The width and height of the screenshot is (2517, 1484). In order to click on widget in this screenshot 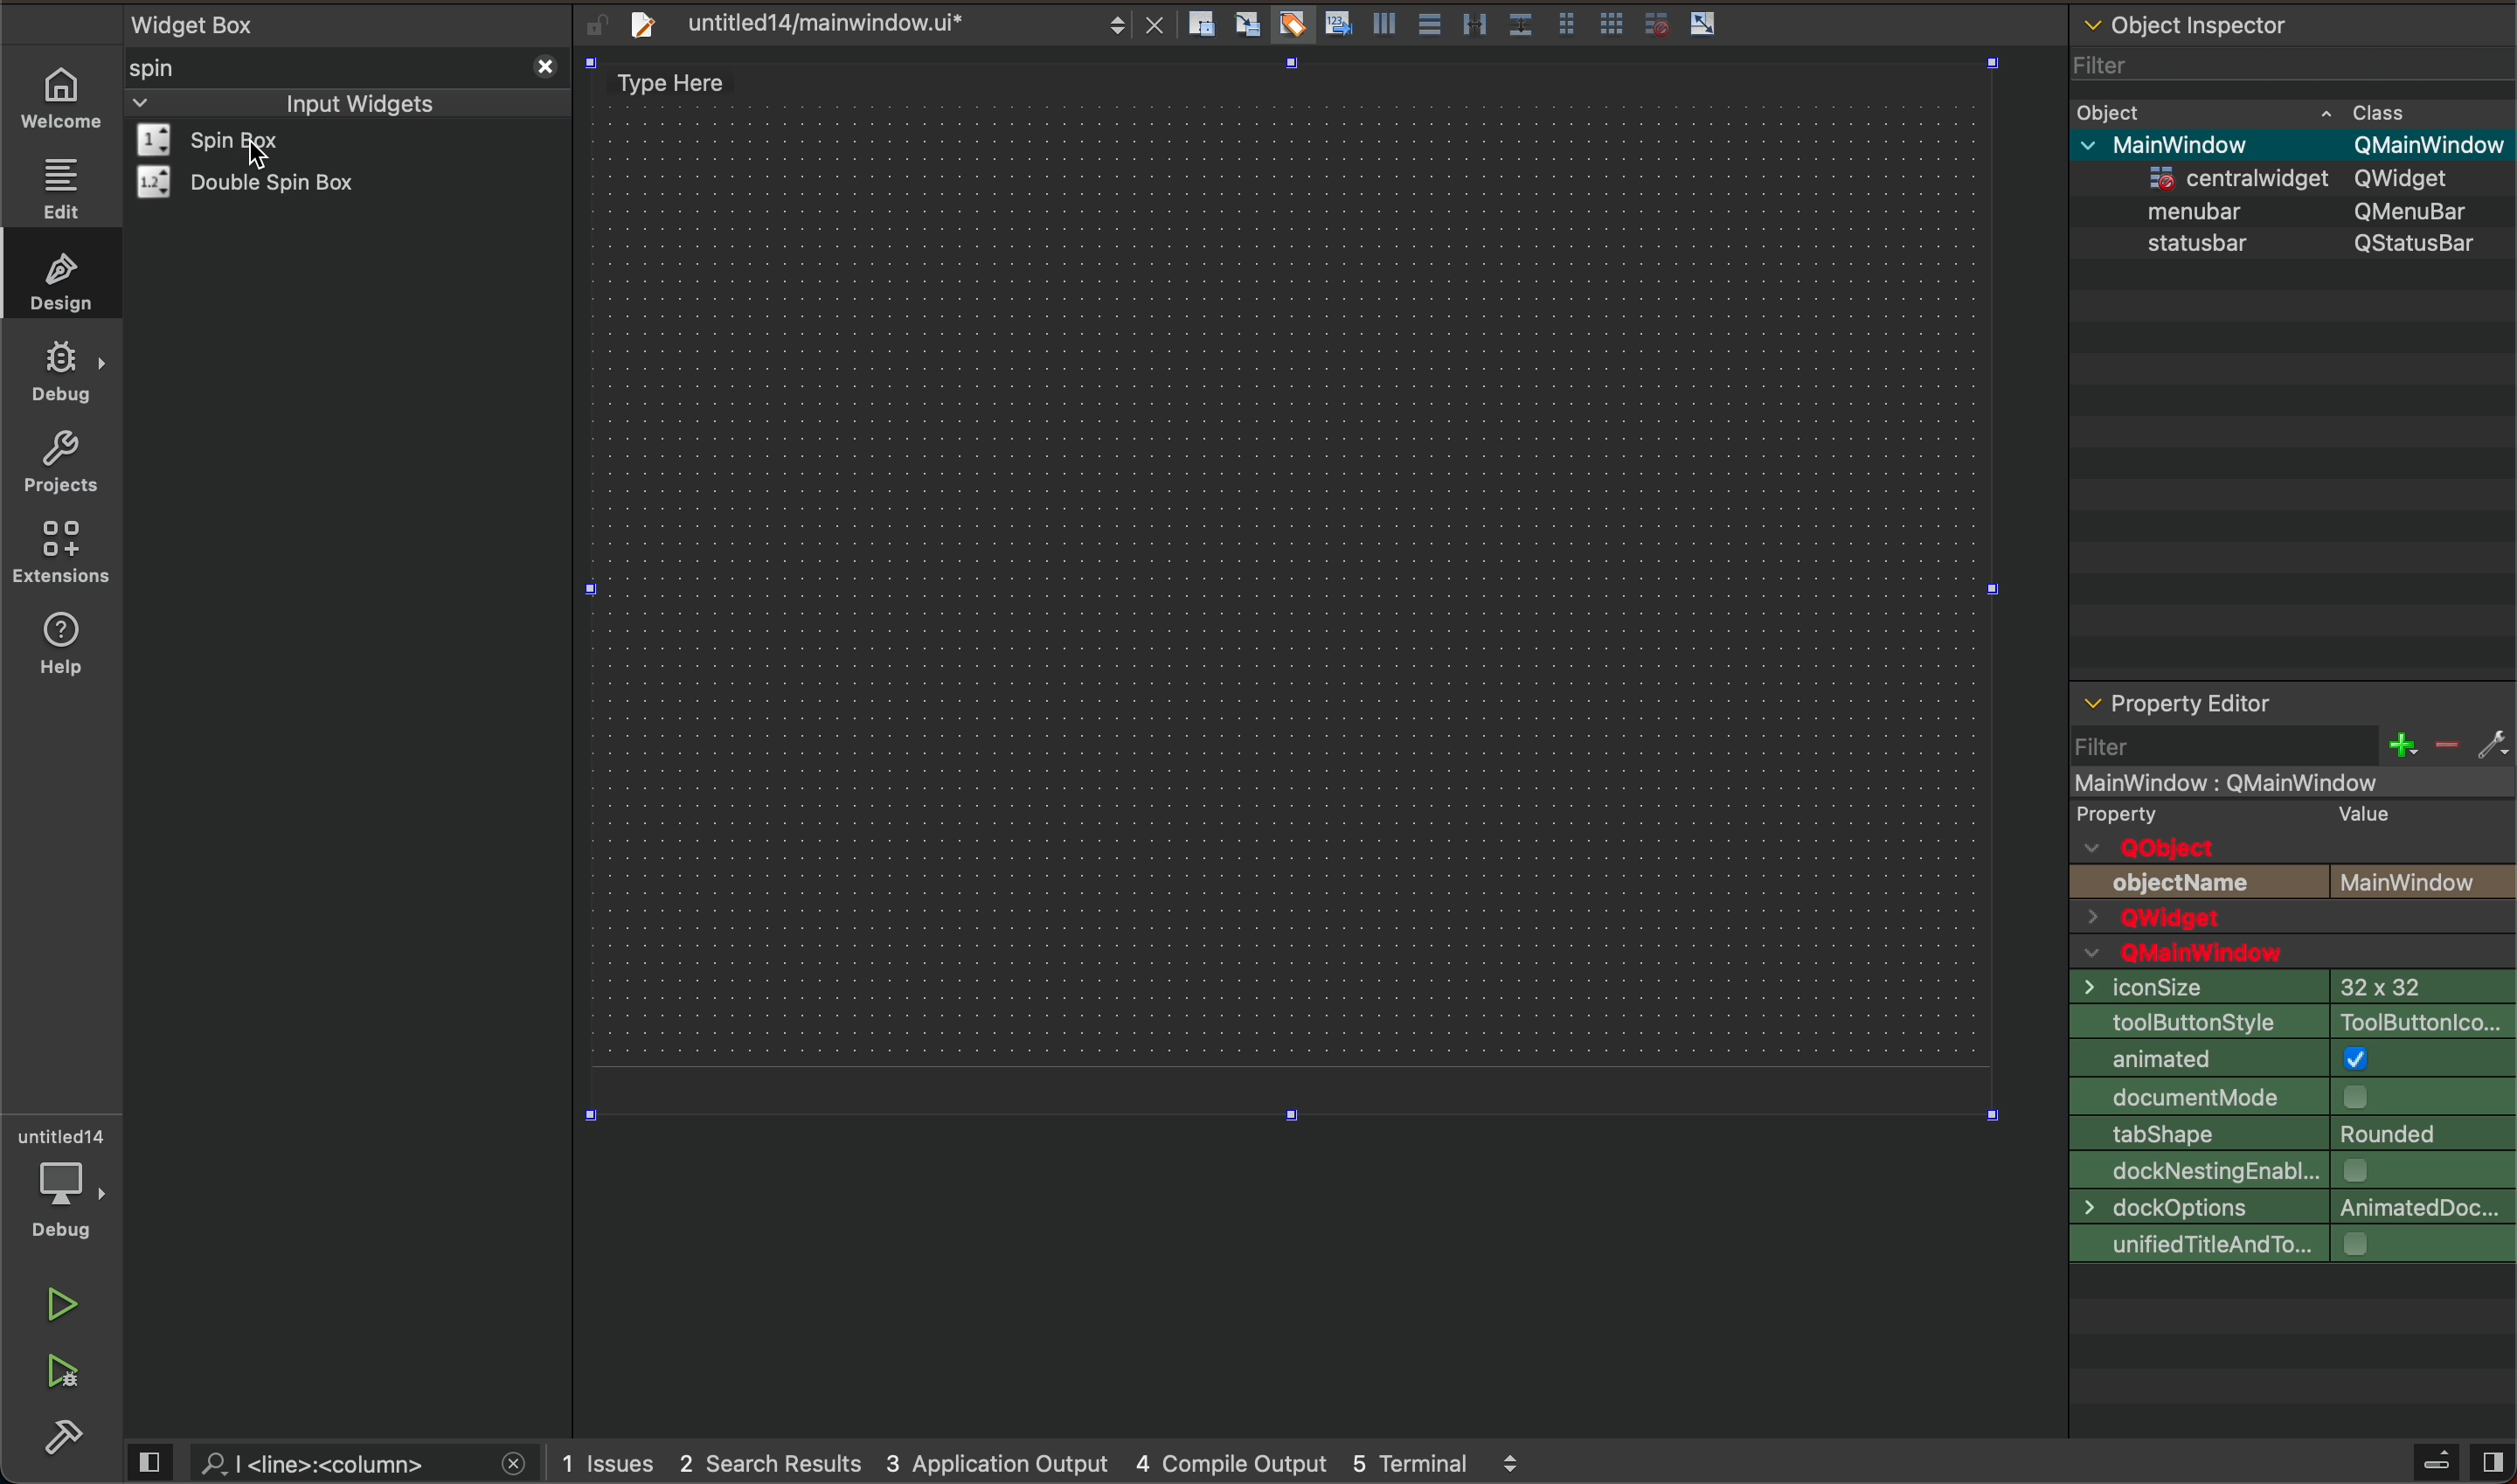, I will do `click(236, 140)`.